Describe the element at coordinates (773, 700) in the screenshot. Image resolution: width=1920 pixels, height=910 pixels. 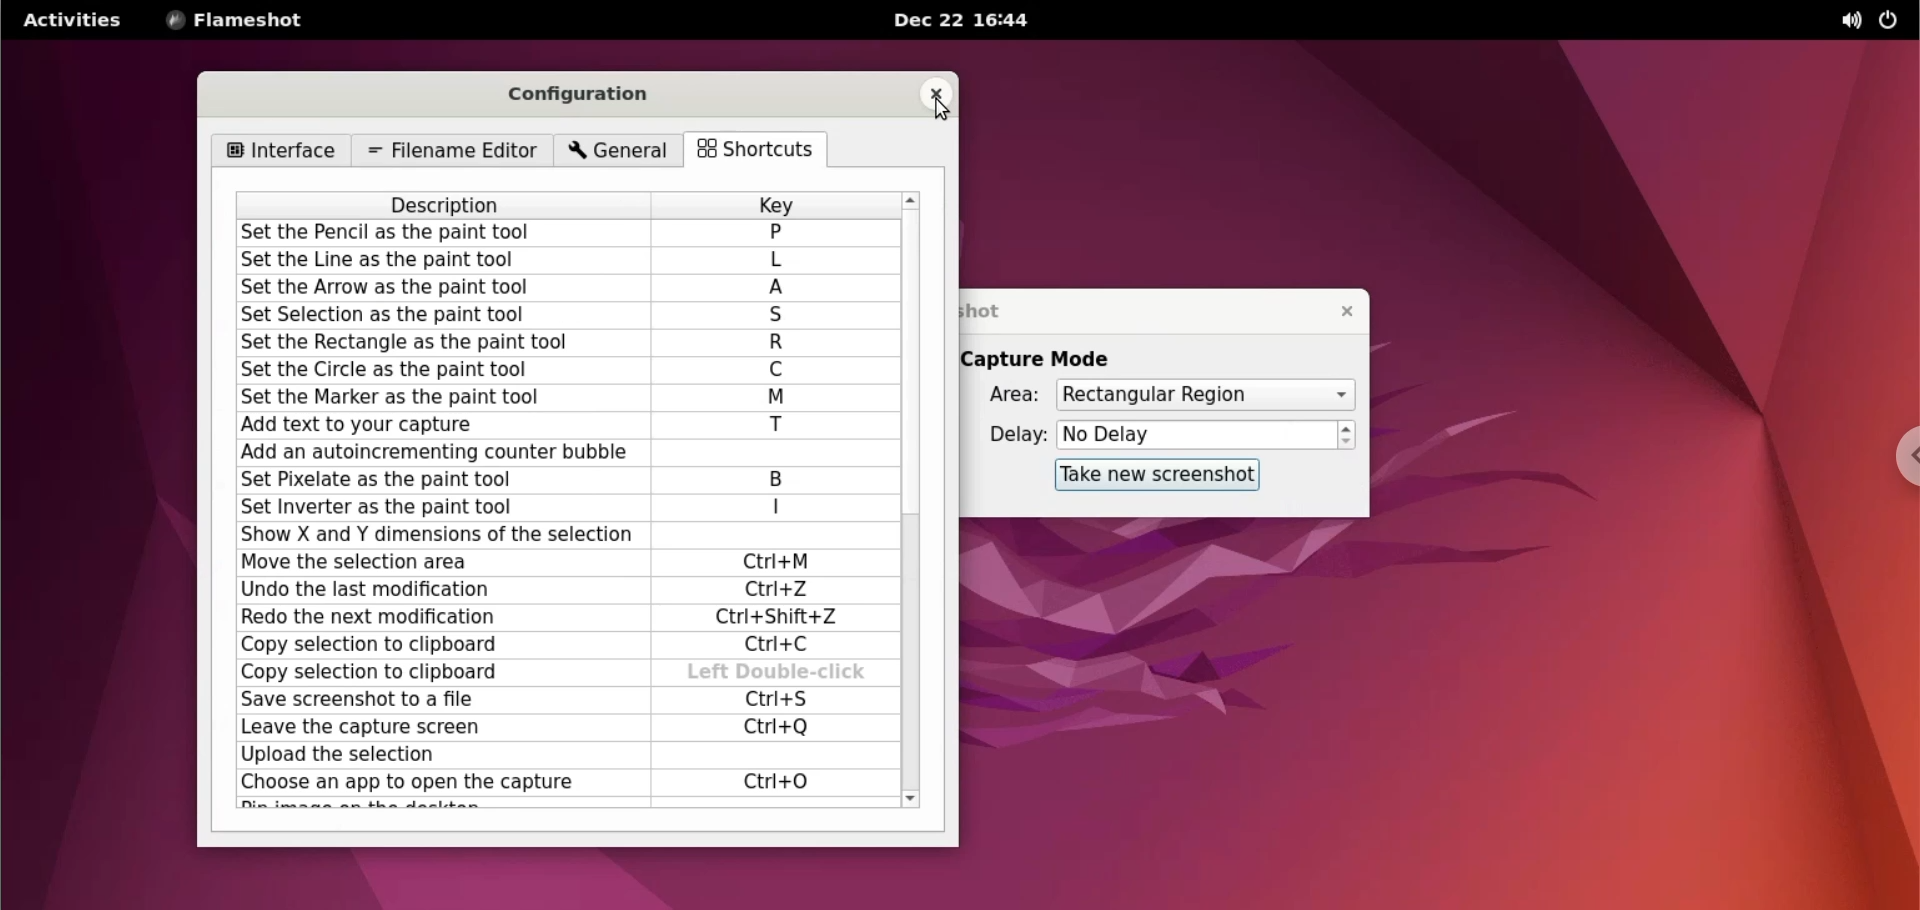
I see `Ctrl + S` at that location.